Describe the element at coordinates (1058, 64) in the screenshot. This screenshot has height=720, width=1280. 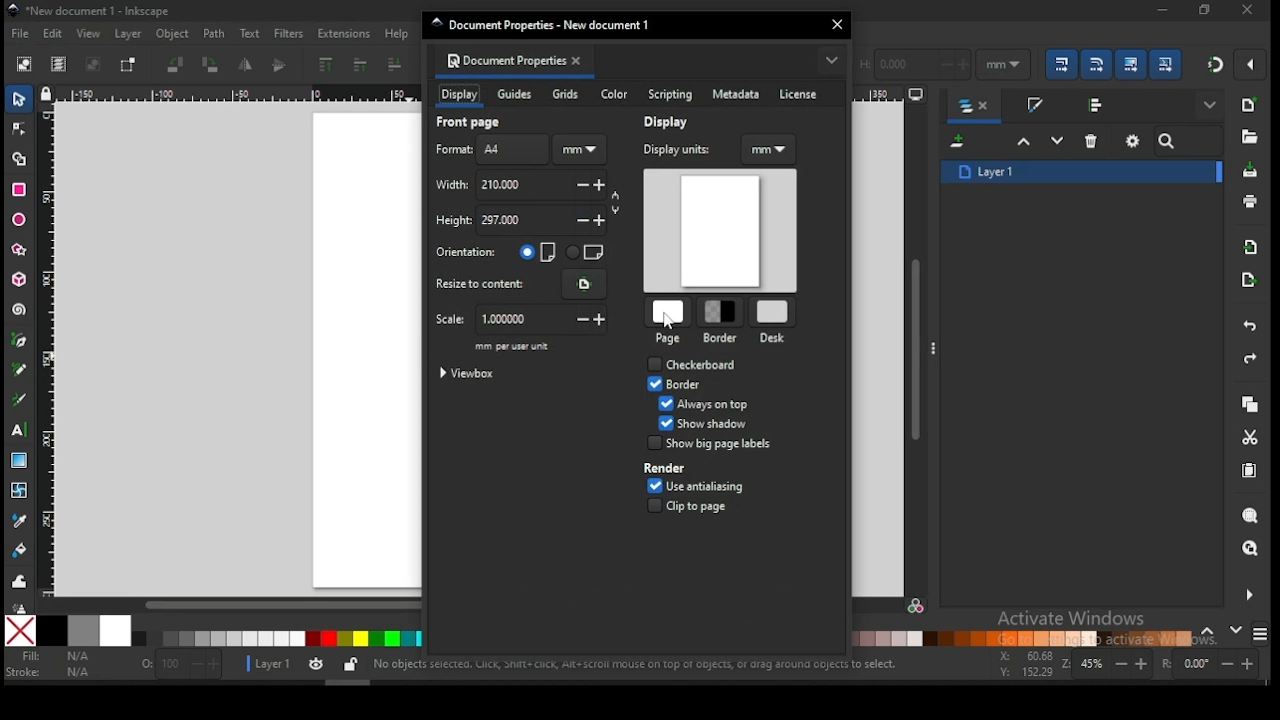
I see `when scaling objects, scale the stroke width in same proportion` at that location.